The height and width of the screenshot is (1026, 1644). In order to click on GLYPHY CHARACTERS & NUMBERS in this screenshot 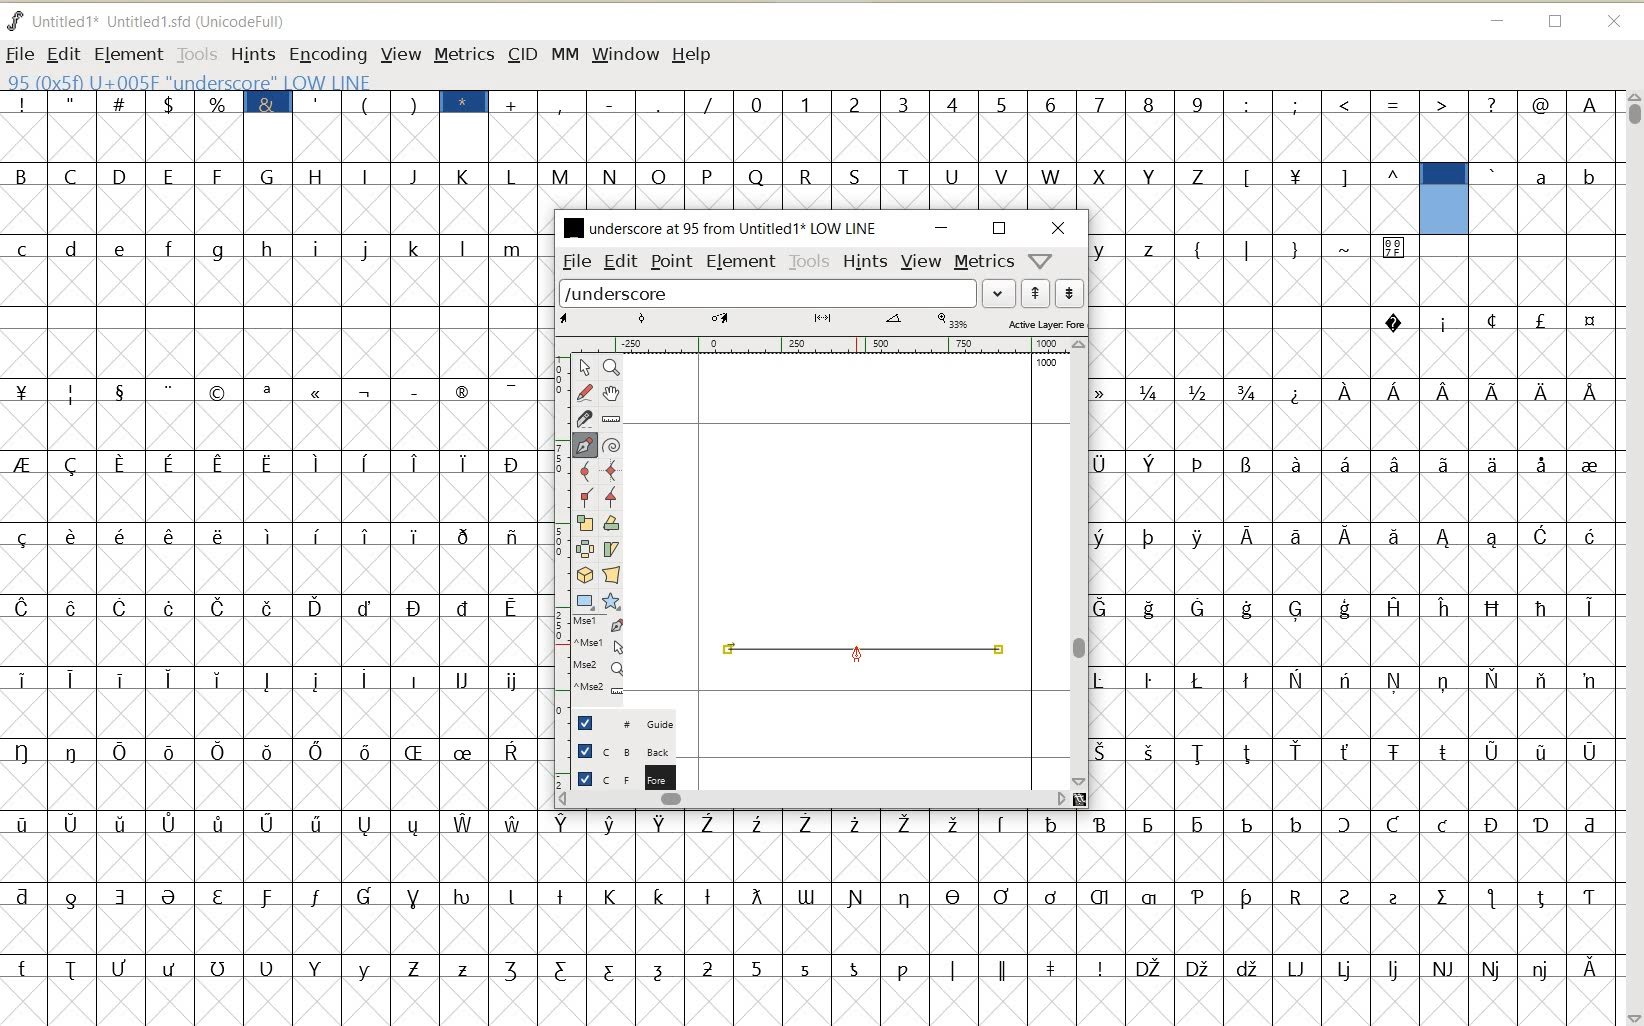, I will do `click(813, 907)`.